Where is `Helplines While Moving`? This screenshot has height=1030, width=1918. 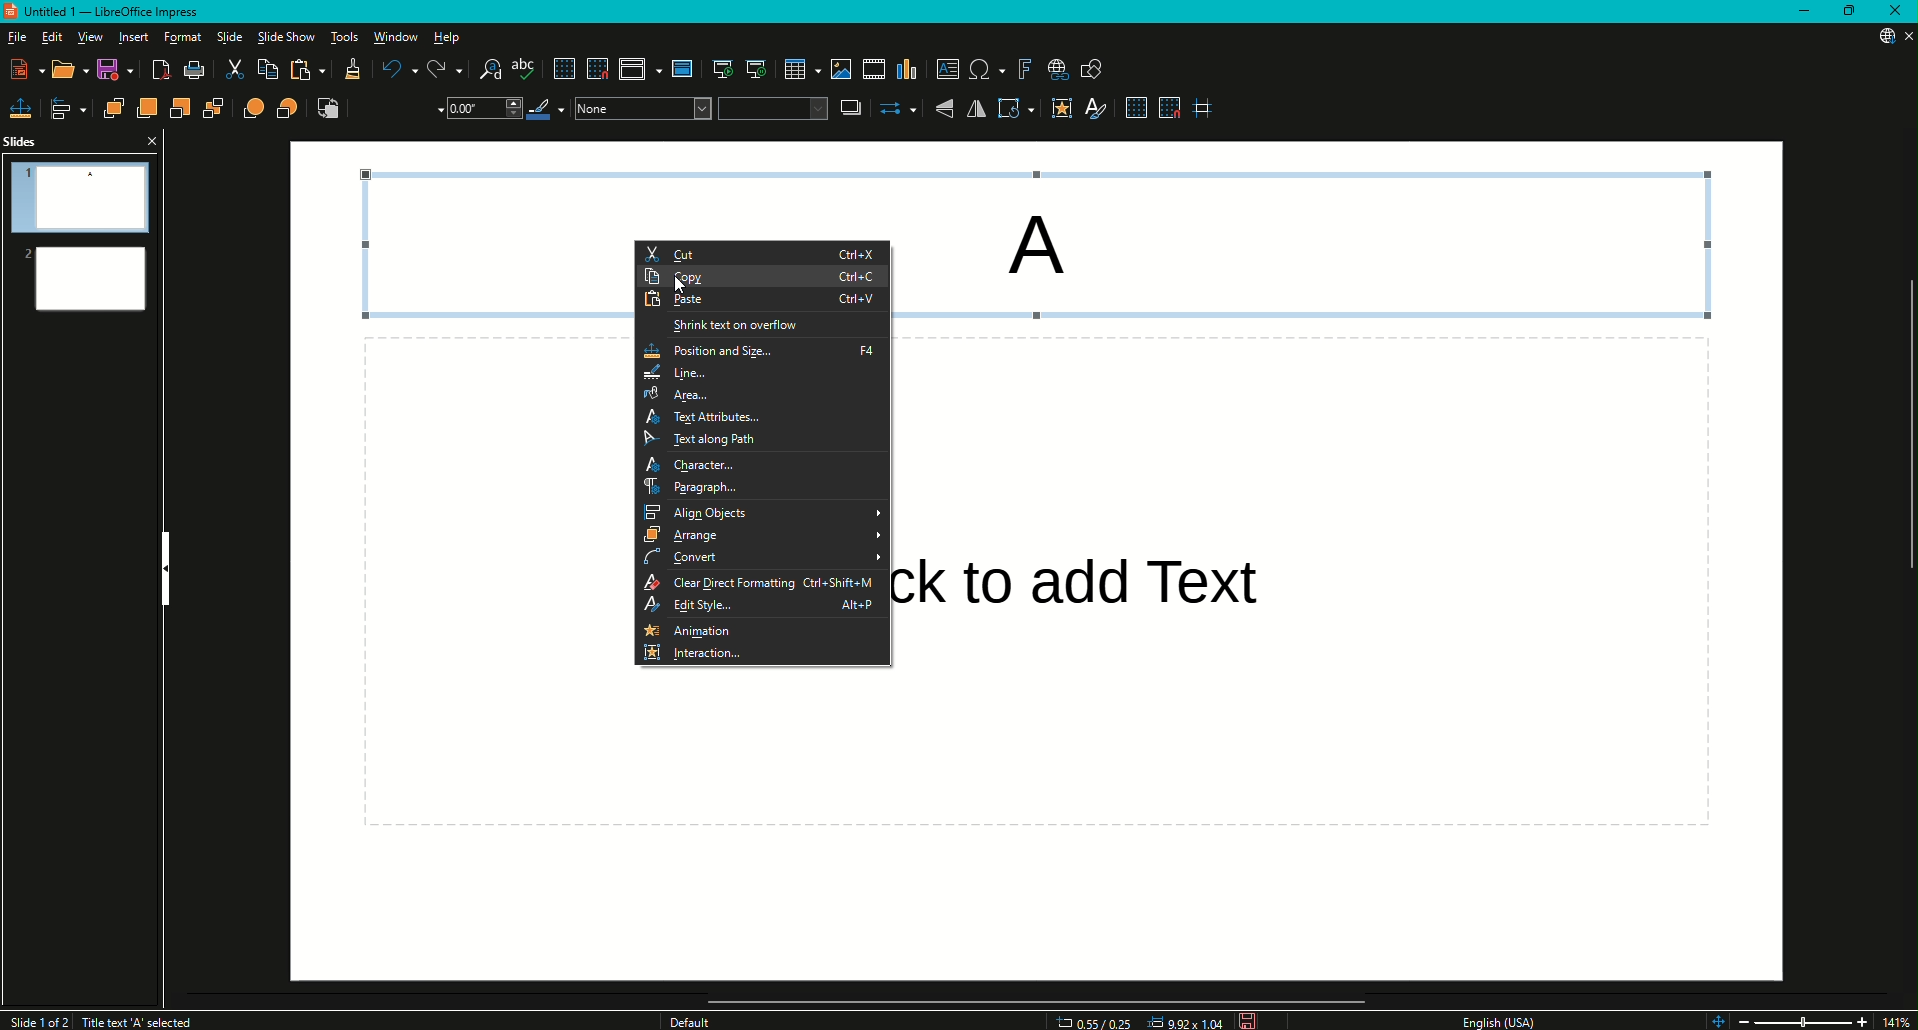
Helplines While Moving is located at coordinates (1209, 109).